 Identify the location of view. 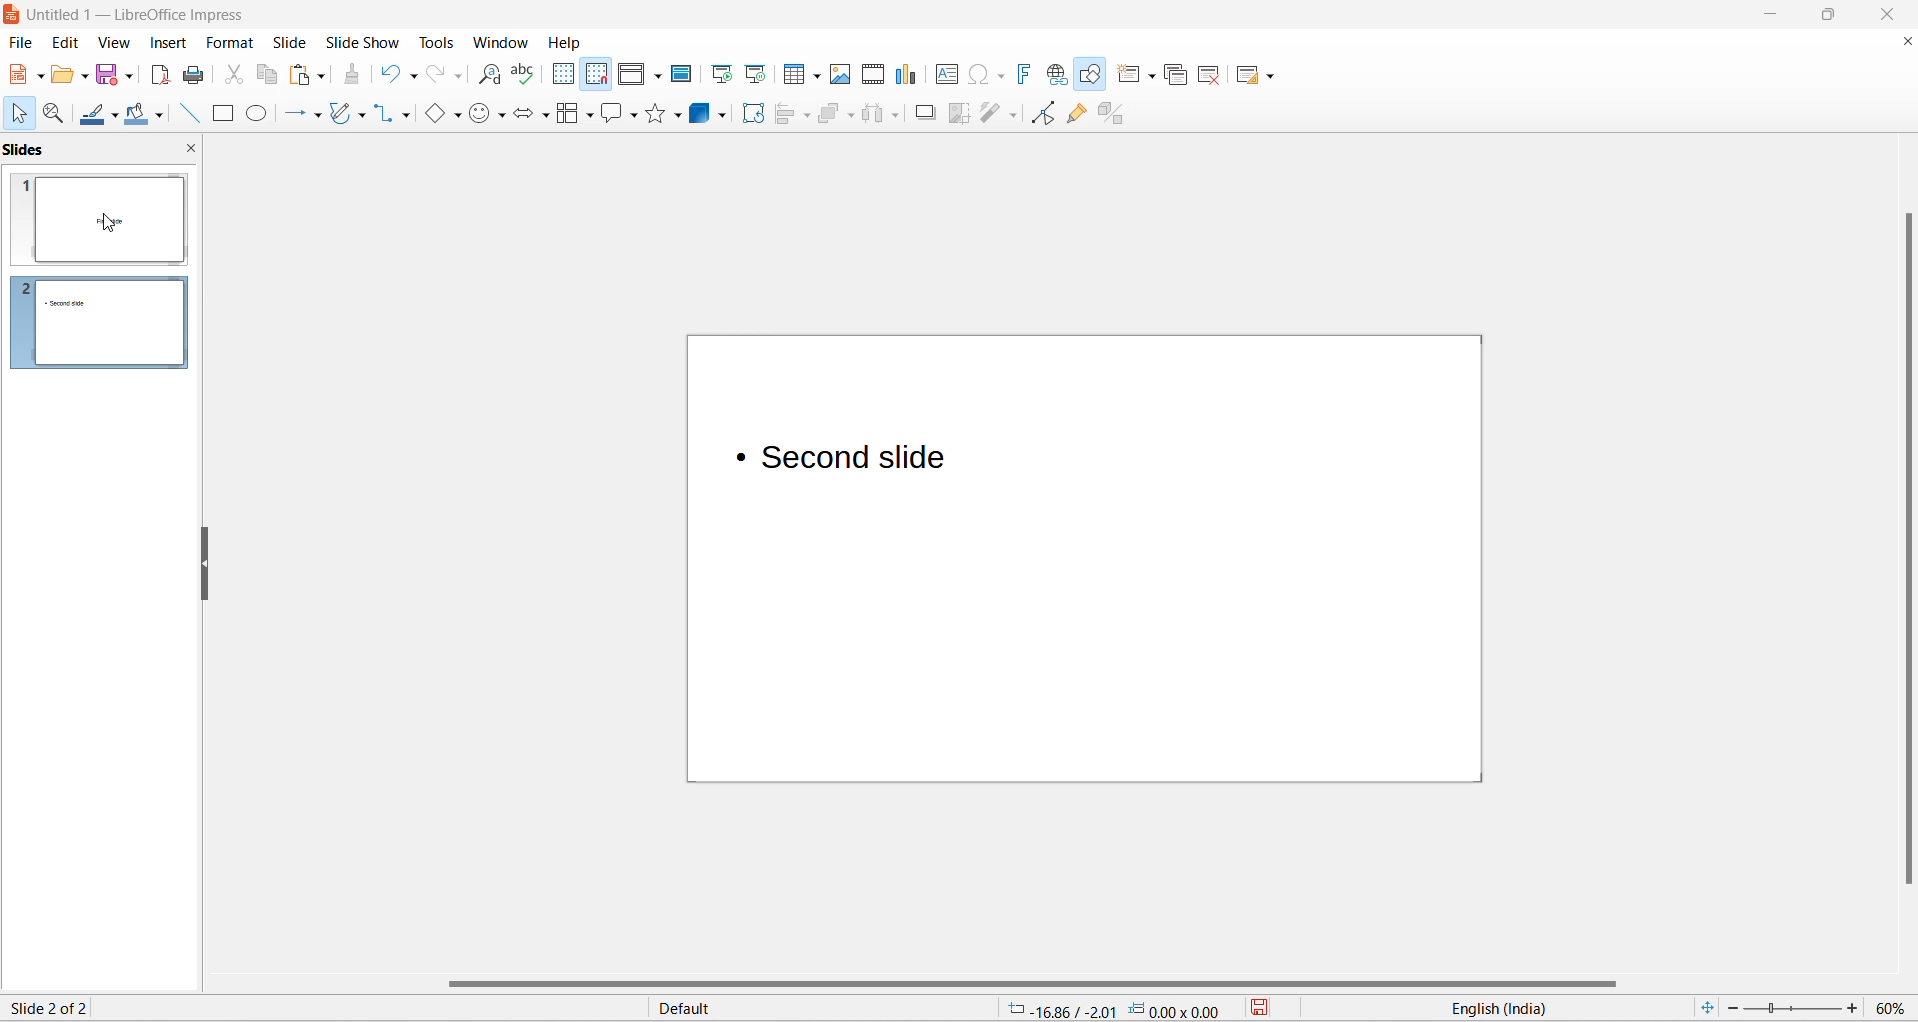
(117, 42).